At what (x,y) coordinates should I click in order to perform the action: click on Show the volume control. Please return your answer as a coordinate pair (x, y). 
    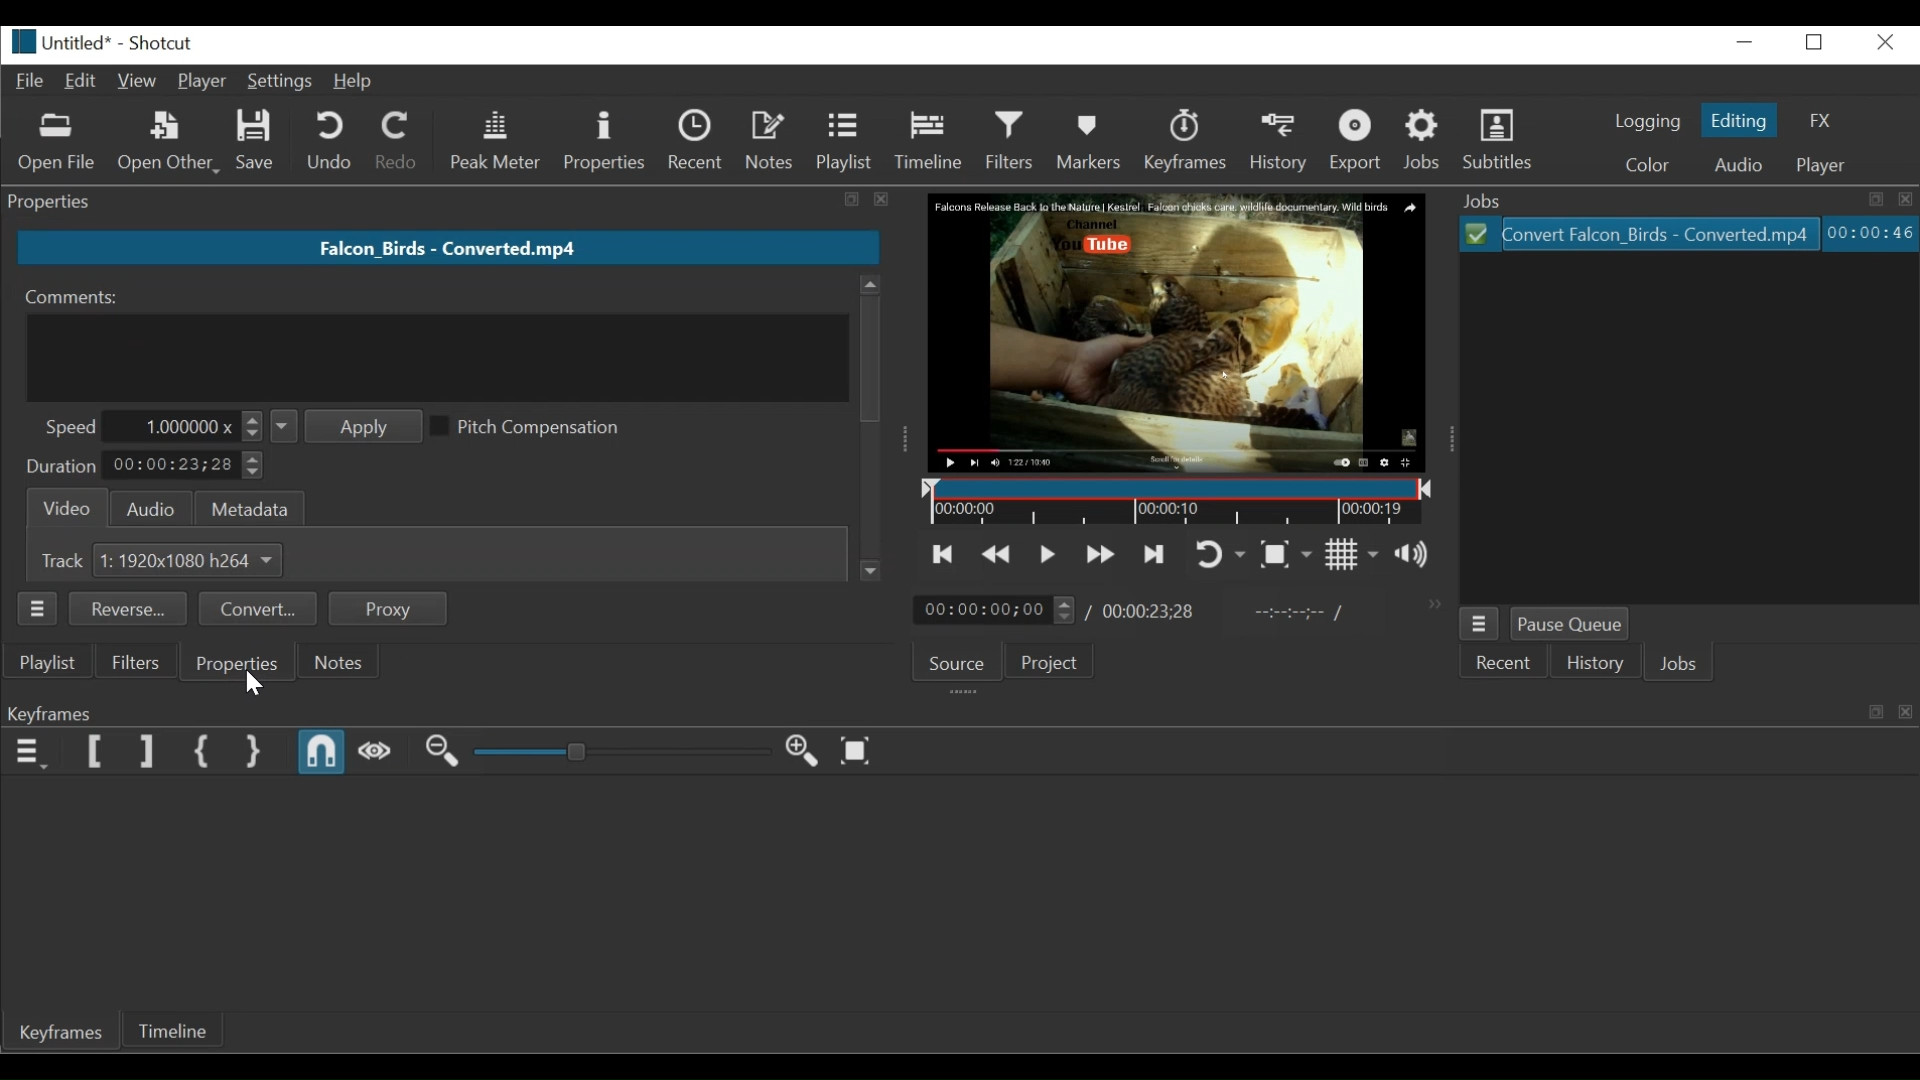
    Looking at the image, I should click on (1415, 555).